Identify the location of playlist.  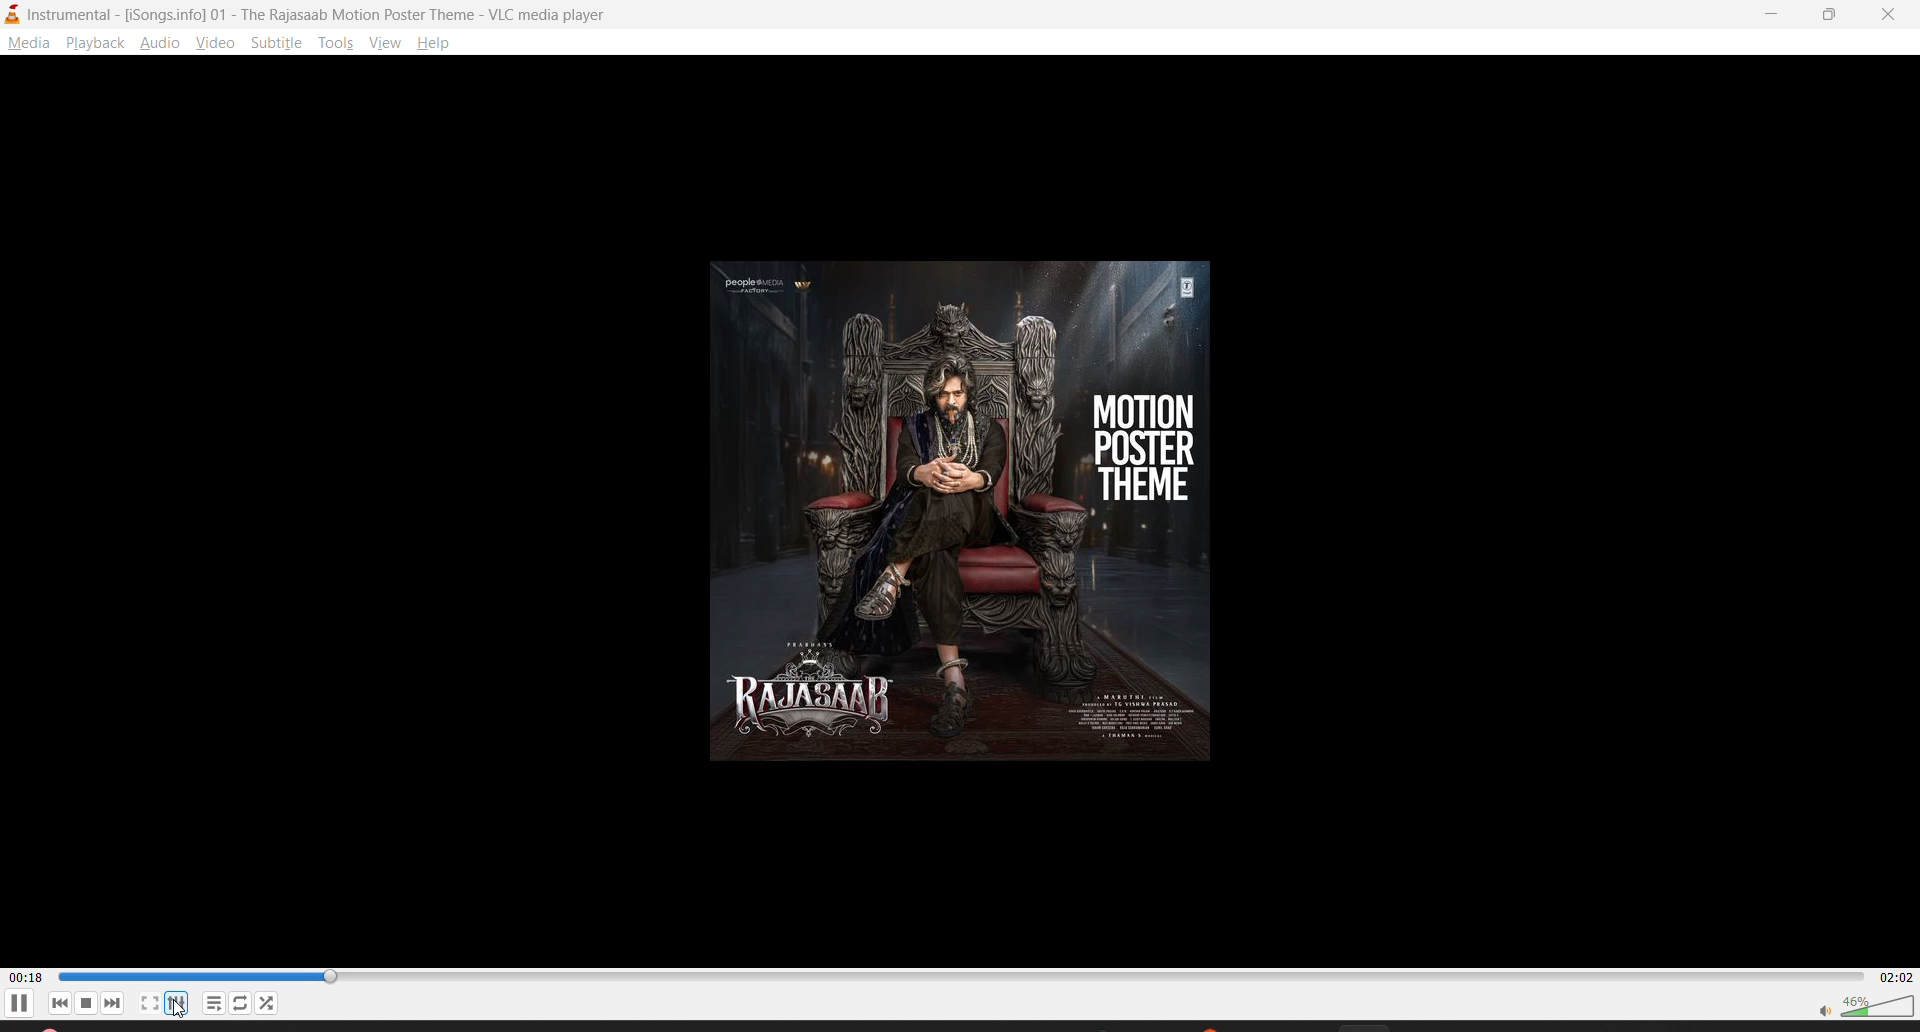
(214, 1002).